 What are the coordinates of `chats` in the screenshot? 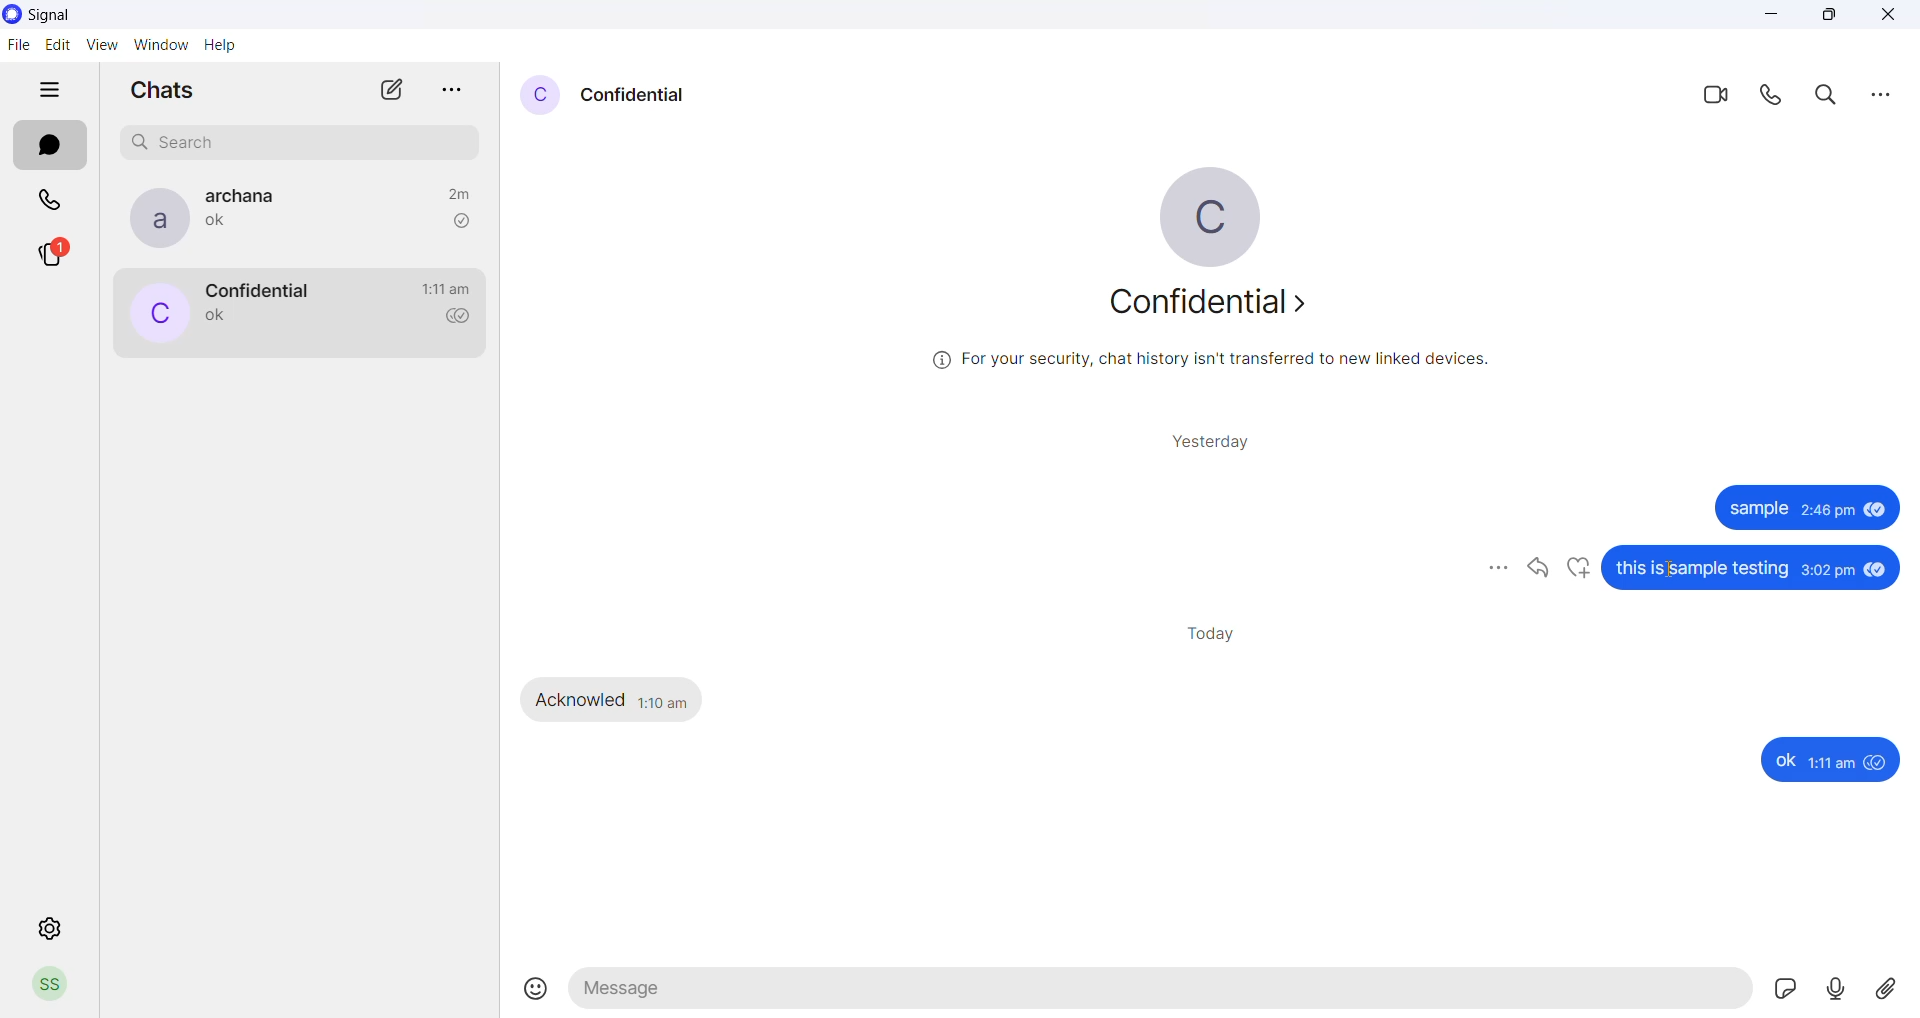 It's located at (49, 146).